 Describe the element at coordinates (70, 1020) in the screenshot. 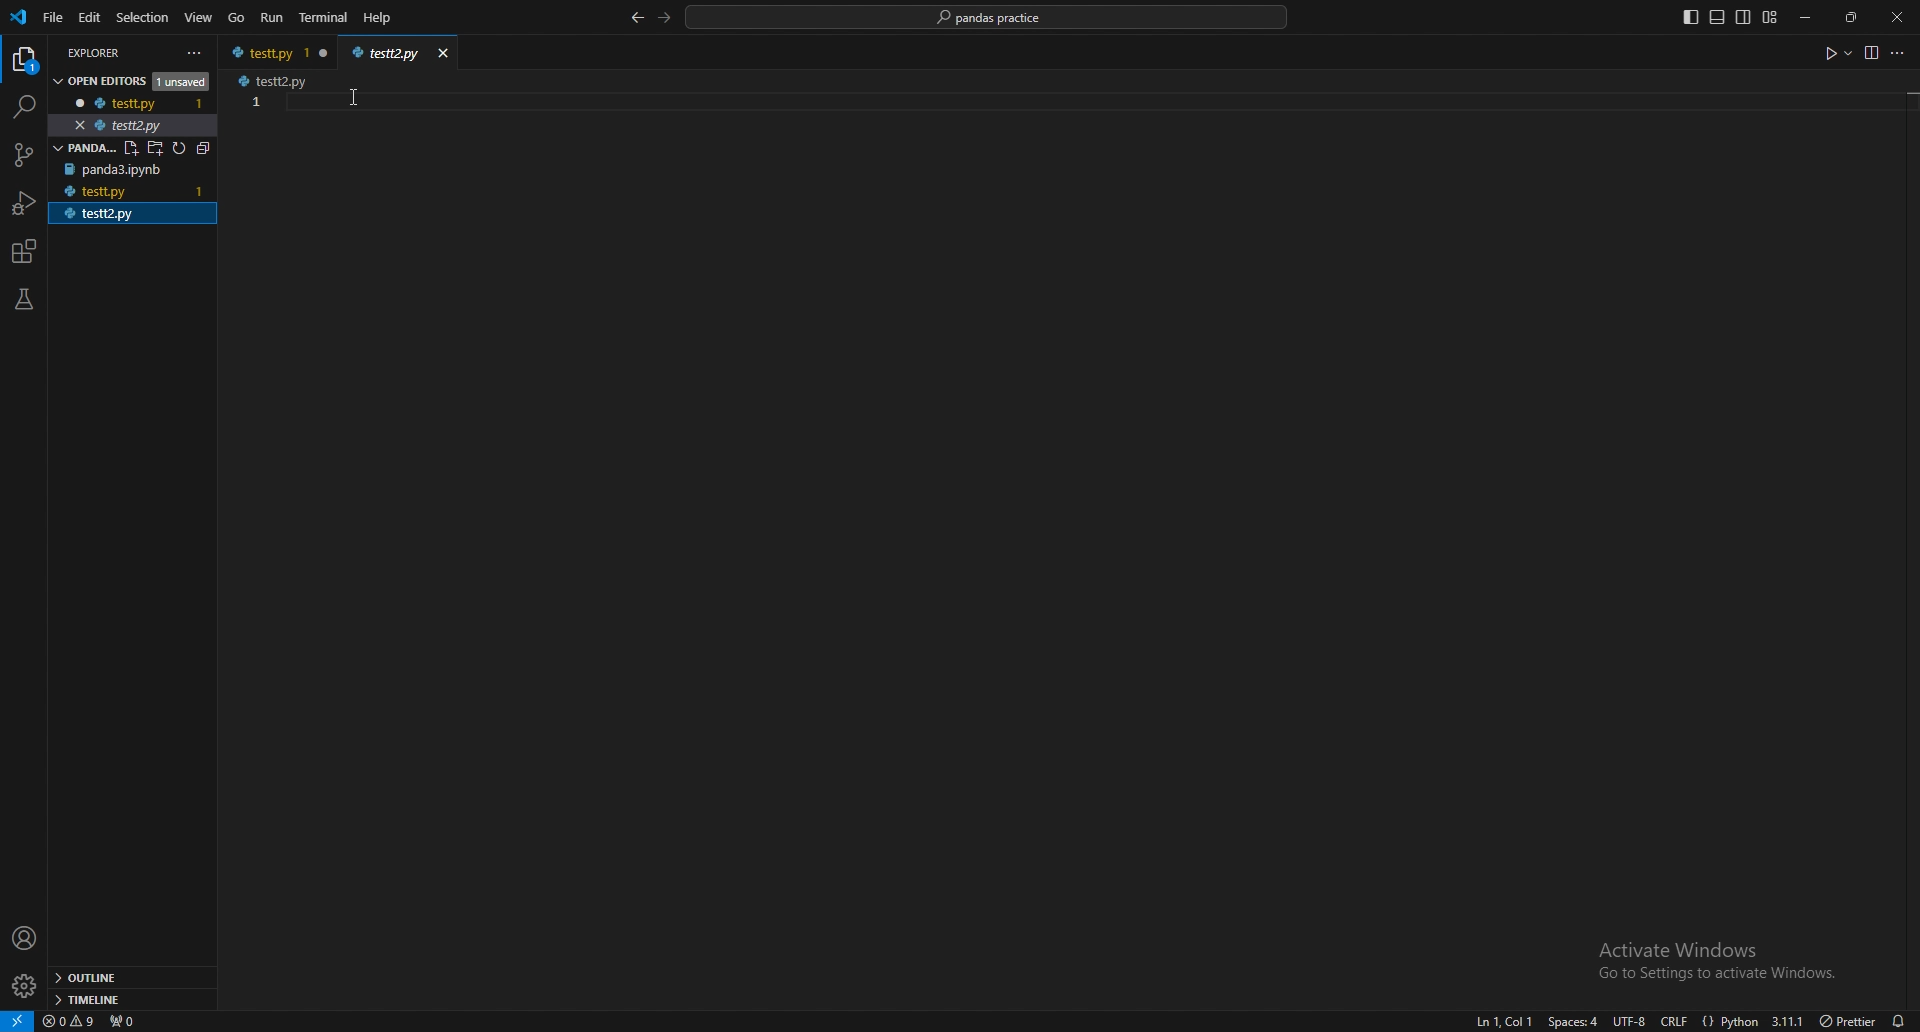

I see `warnings` at that location.